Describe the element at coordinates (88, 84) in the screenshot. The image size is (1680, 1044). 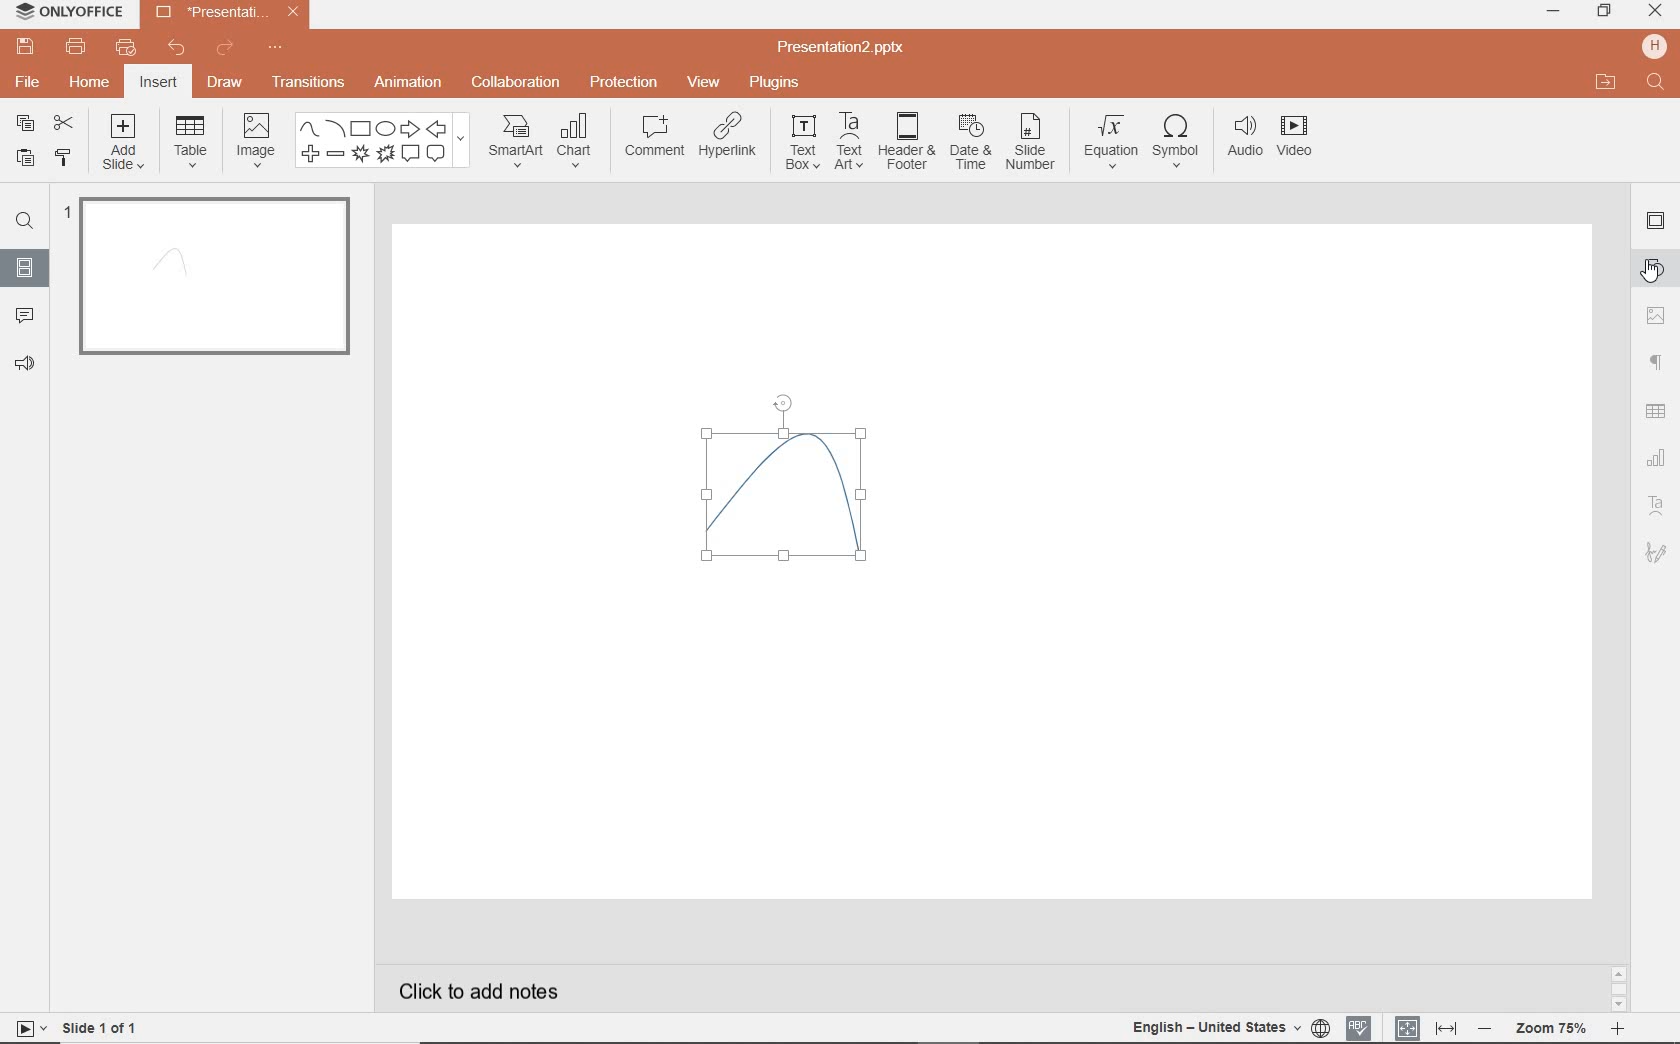
I see `HOME` at that location.